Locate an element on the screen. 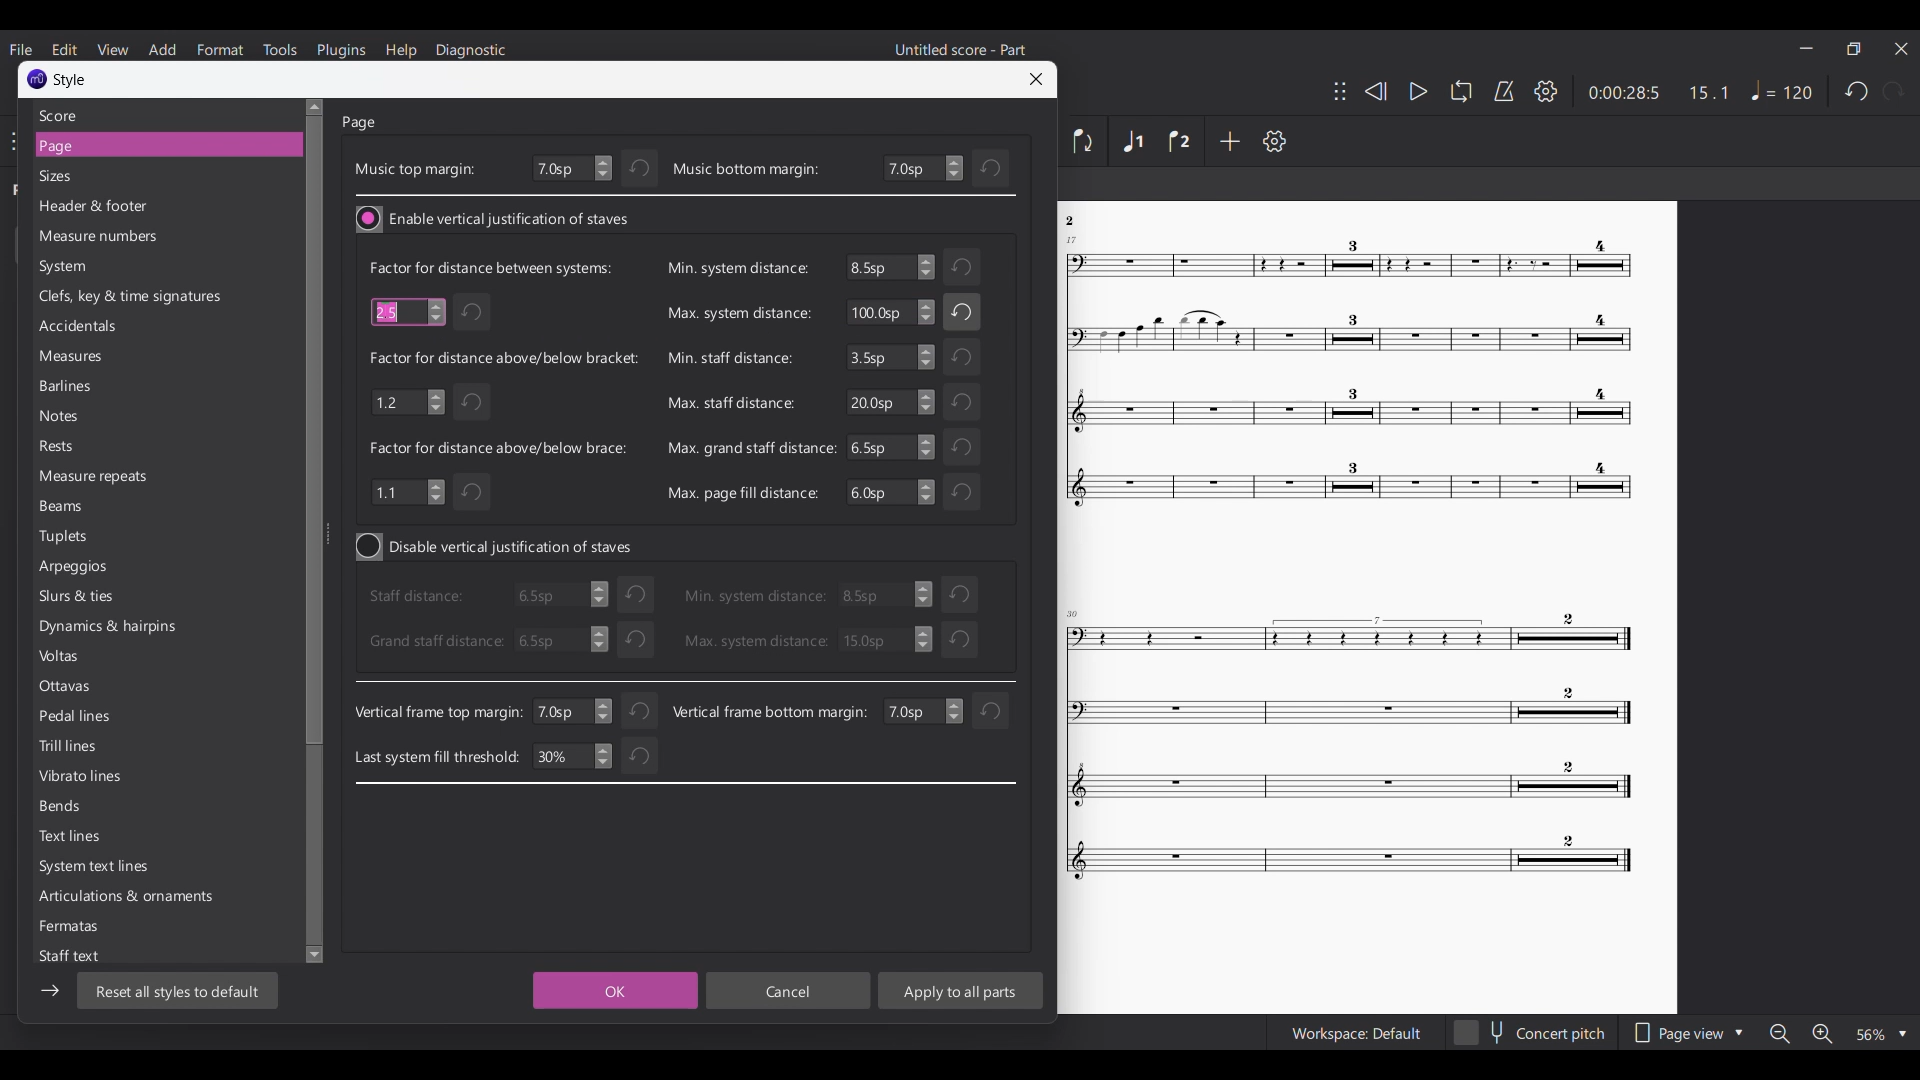 Image resolution: width=1920 pixels, height=1080 pixels. Show/Hide sidebar is located at coordinates (50, 991).